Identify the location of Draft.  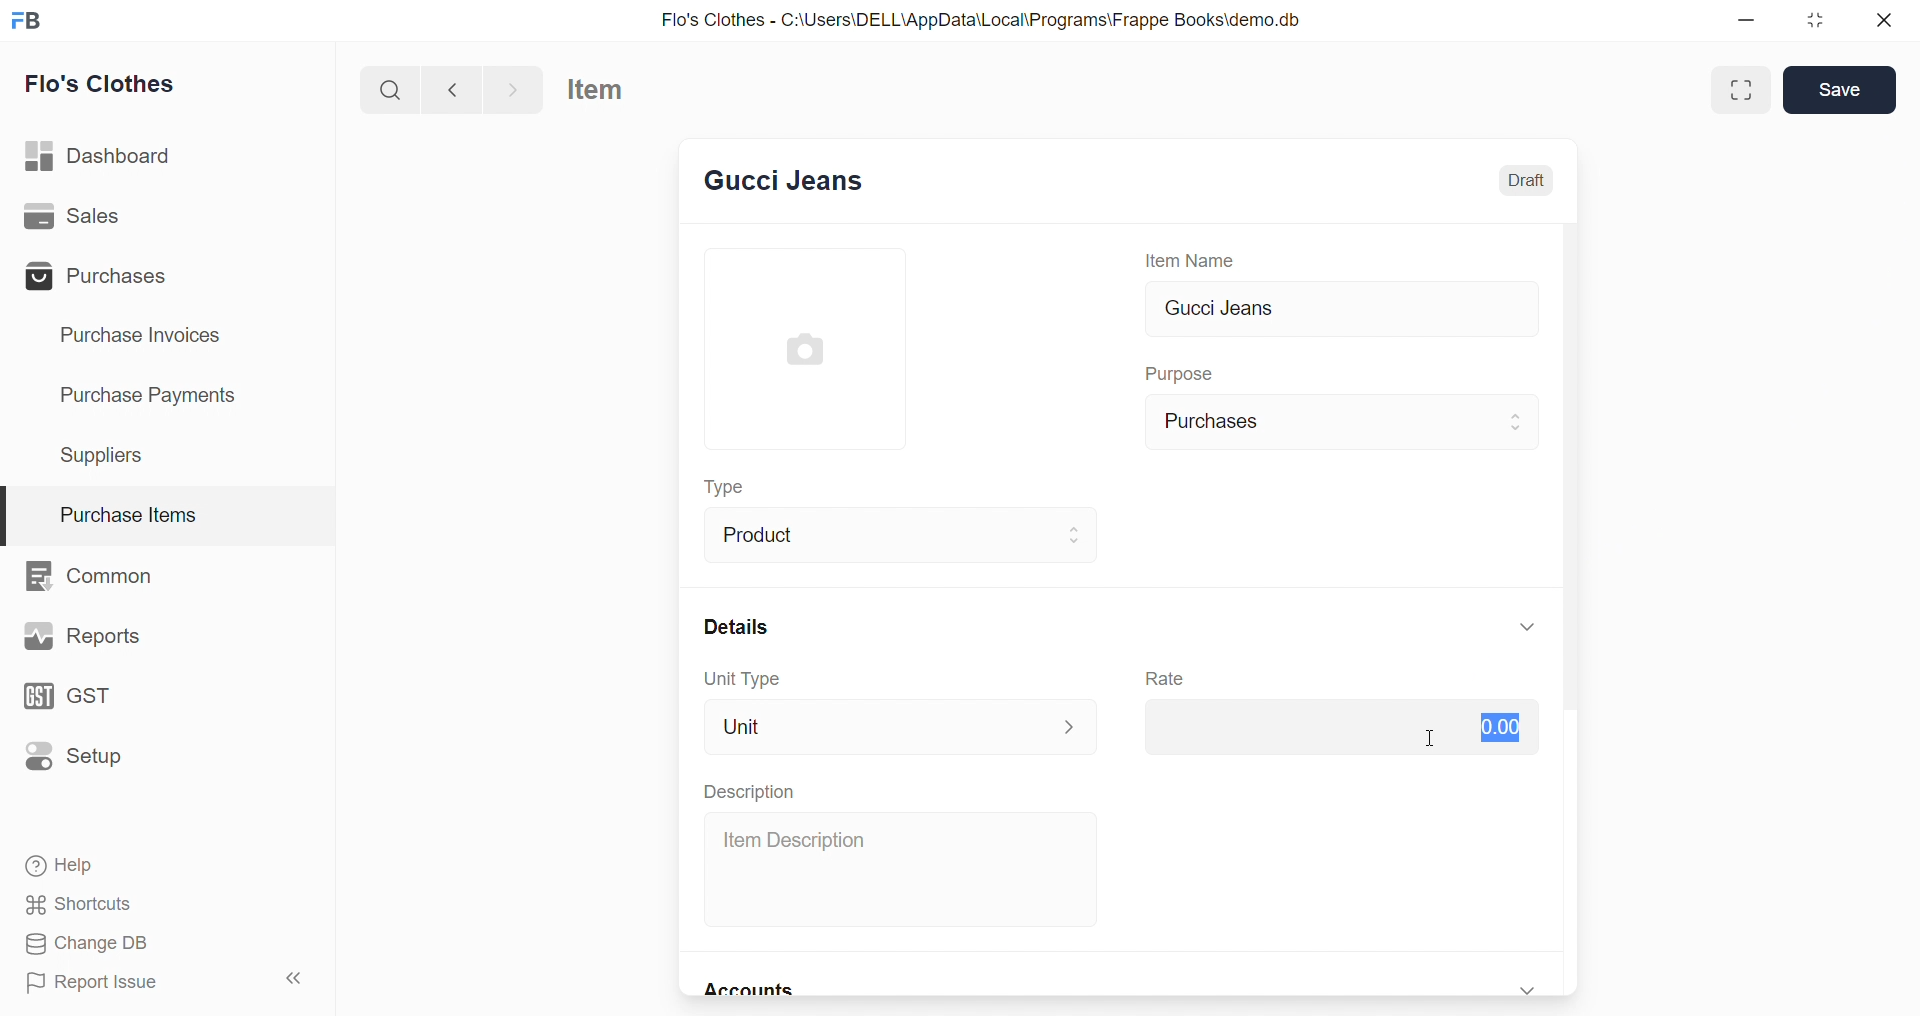
(1529, 180).